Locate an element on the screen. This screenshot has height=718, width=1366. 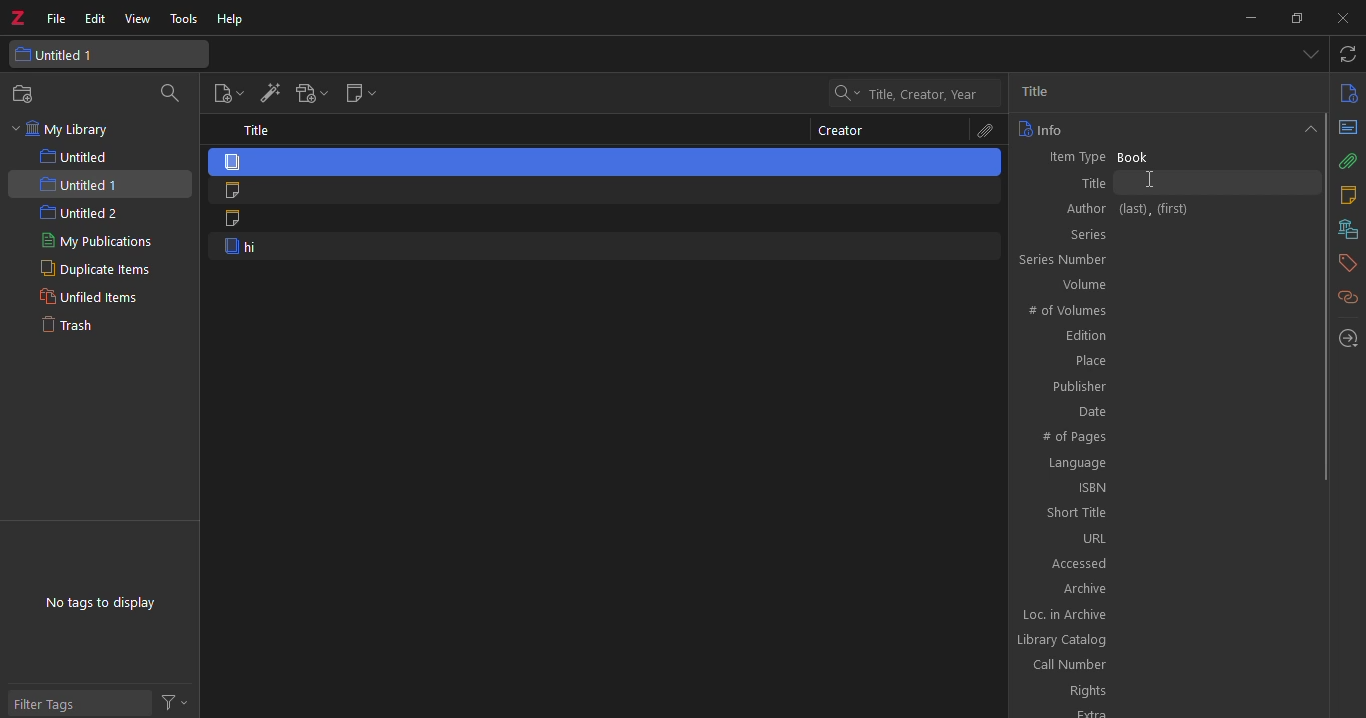
title is located at coordinates (1163, 182).